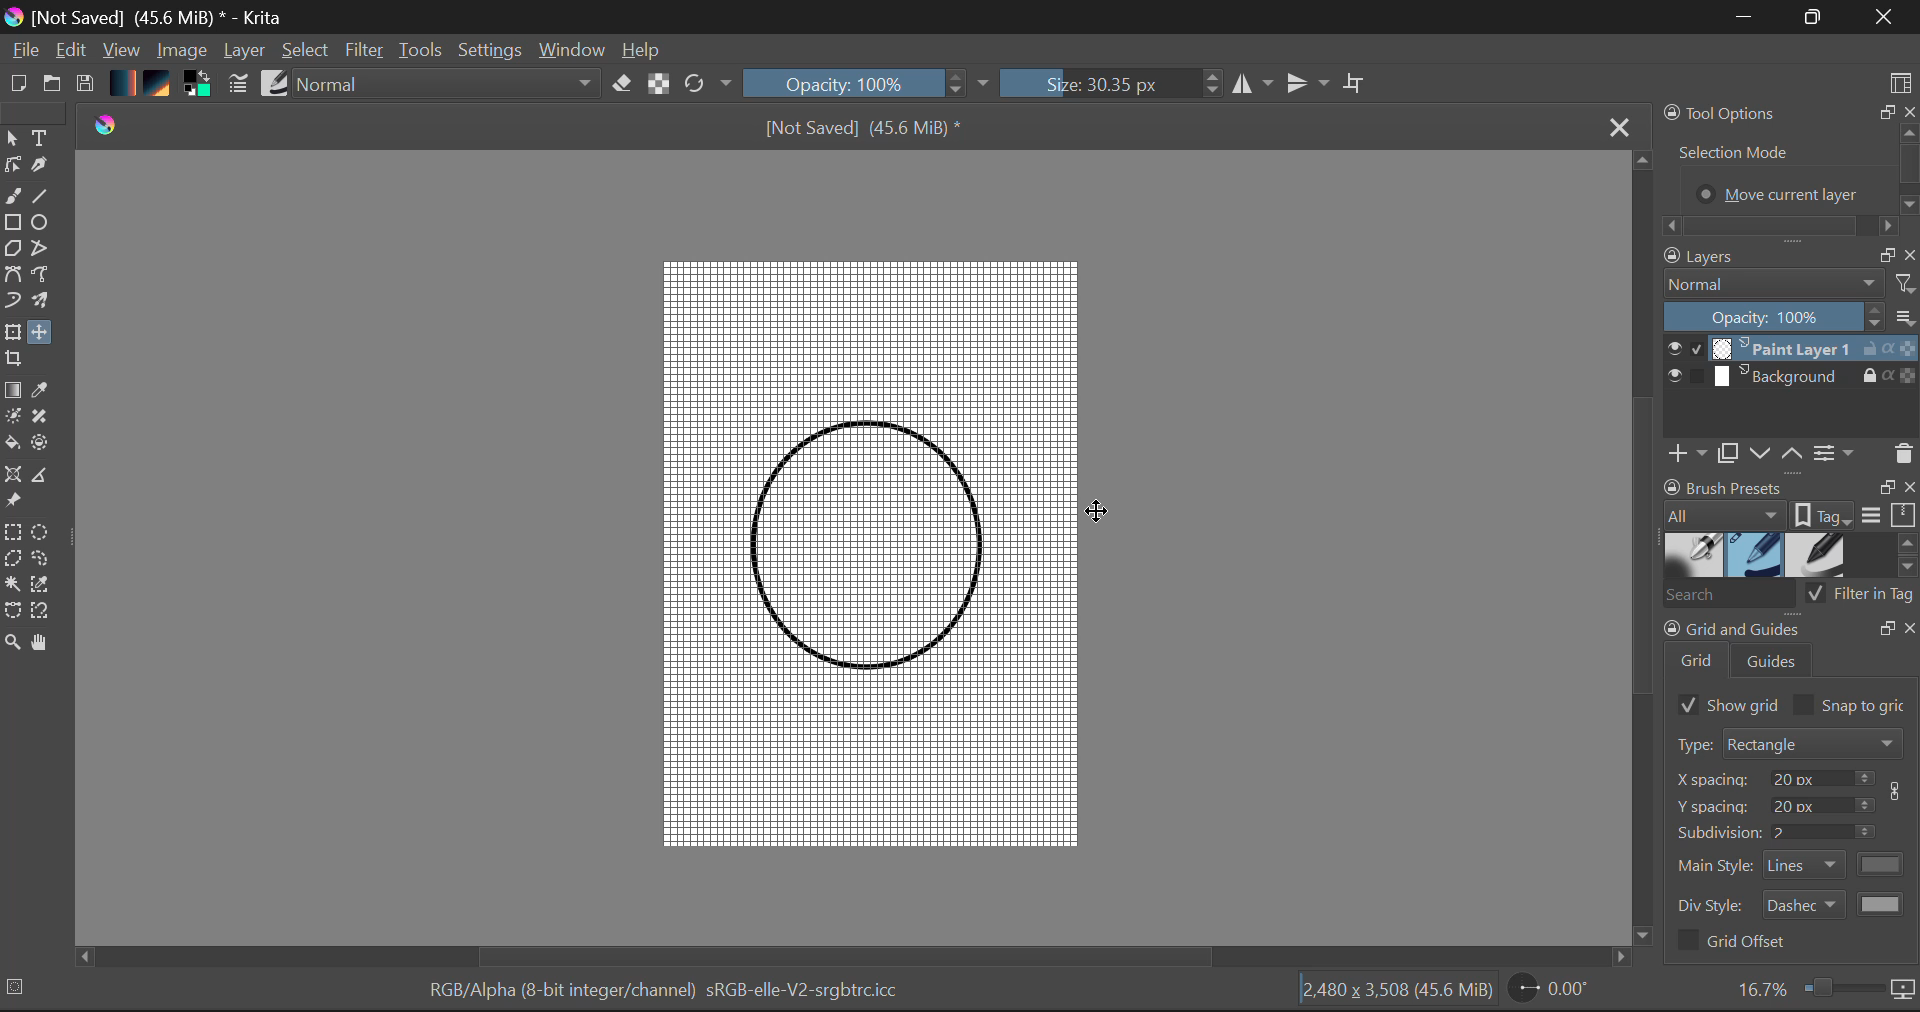  Describe the element at coordinates (1789, 254) in the screenshot. I see `Layers Docket Tab` at that location.